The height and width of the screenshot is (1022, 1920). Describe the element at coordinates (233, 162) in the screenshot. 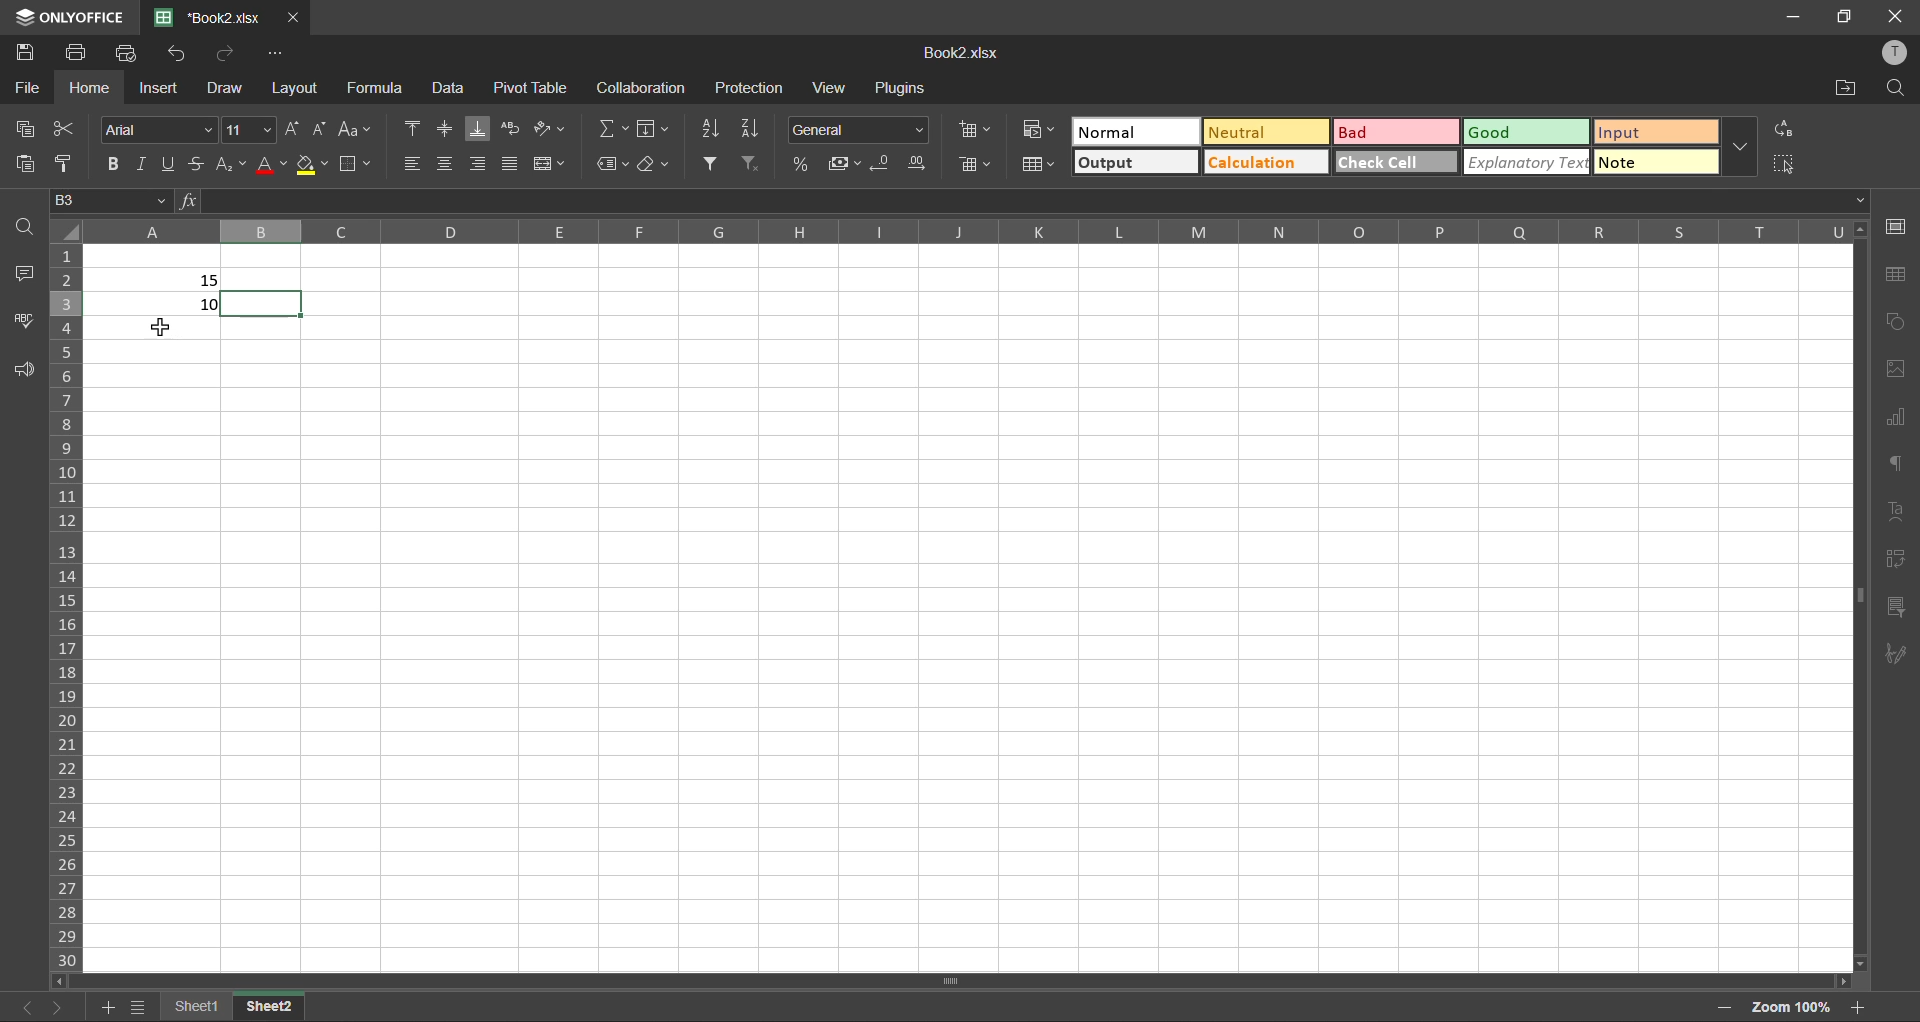

I see `sub/superscript` at that location.